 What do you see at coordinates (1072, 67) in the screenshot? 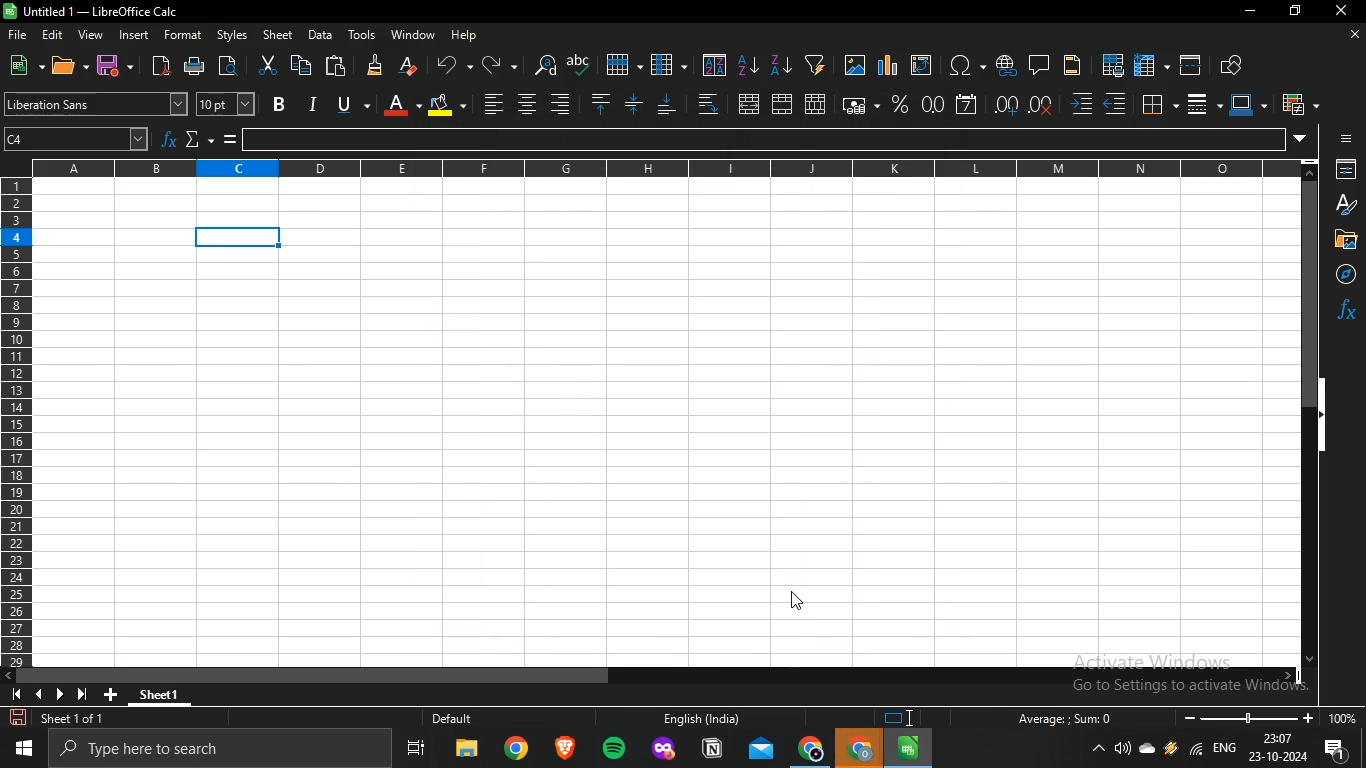
I see `headers and footers` at bounding box center [1072, 67].